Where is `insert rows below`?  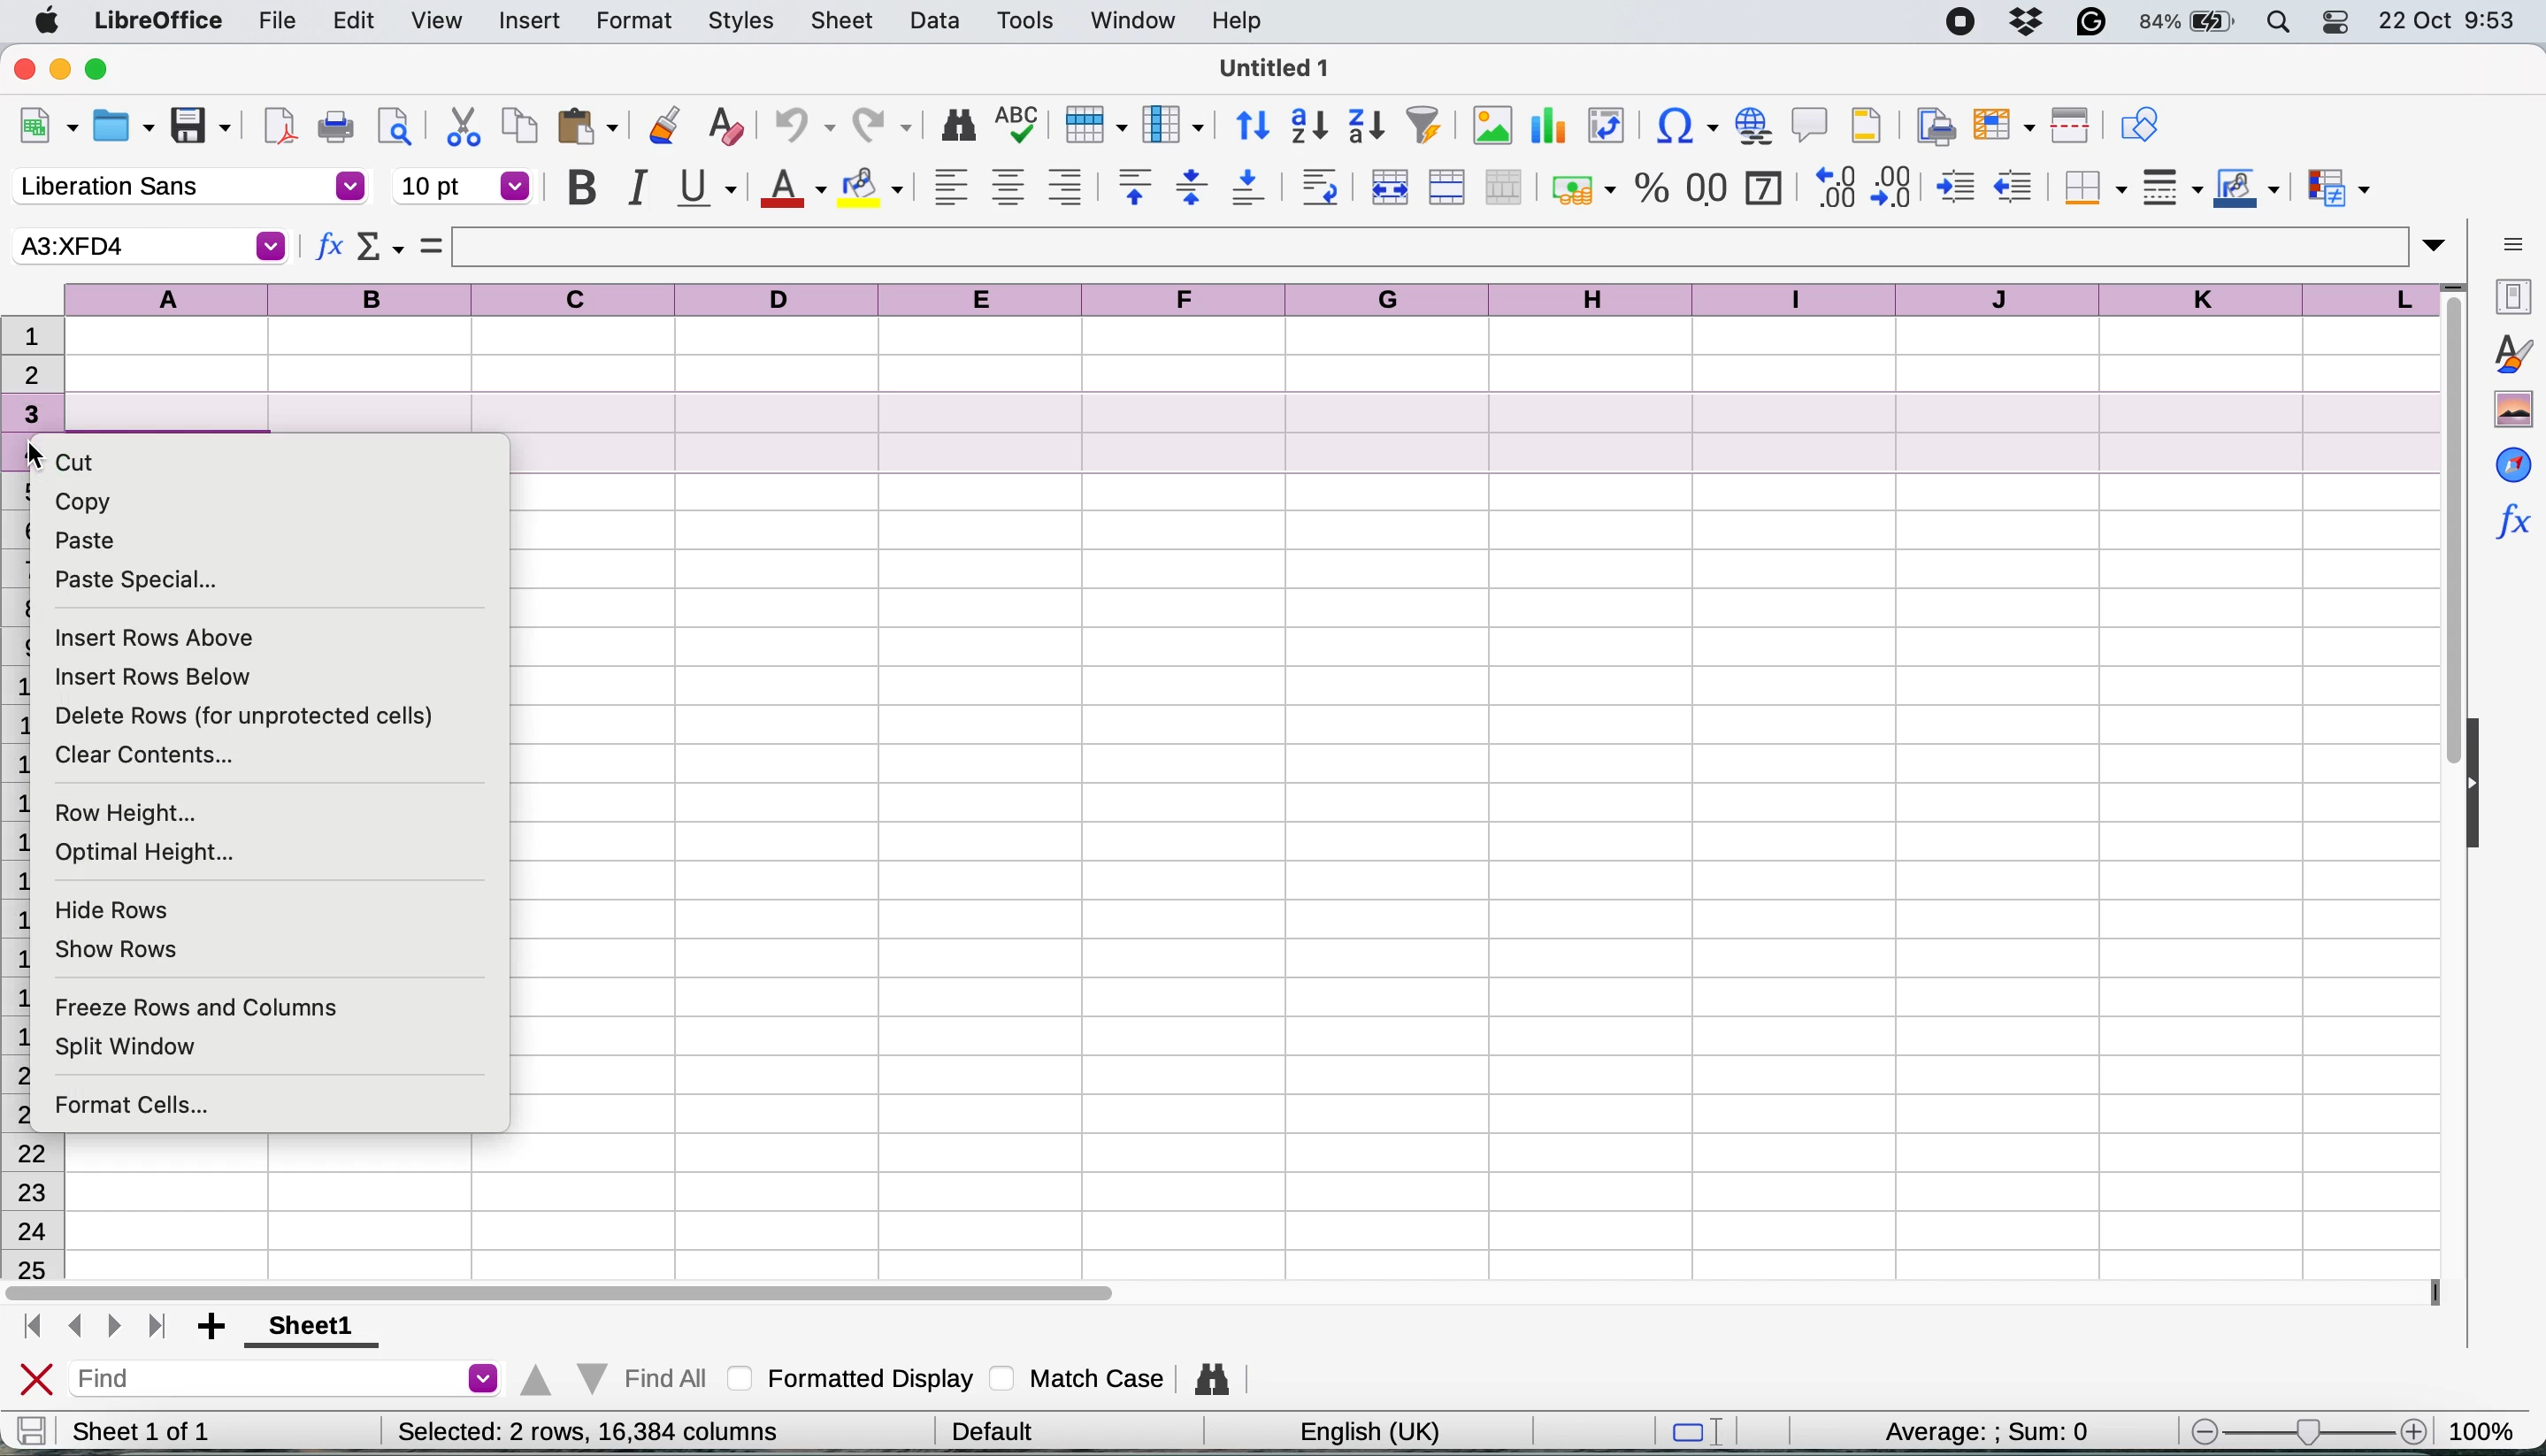
insert rows below is located at coordinates (153, 676).